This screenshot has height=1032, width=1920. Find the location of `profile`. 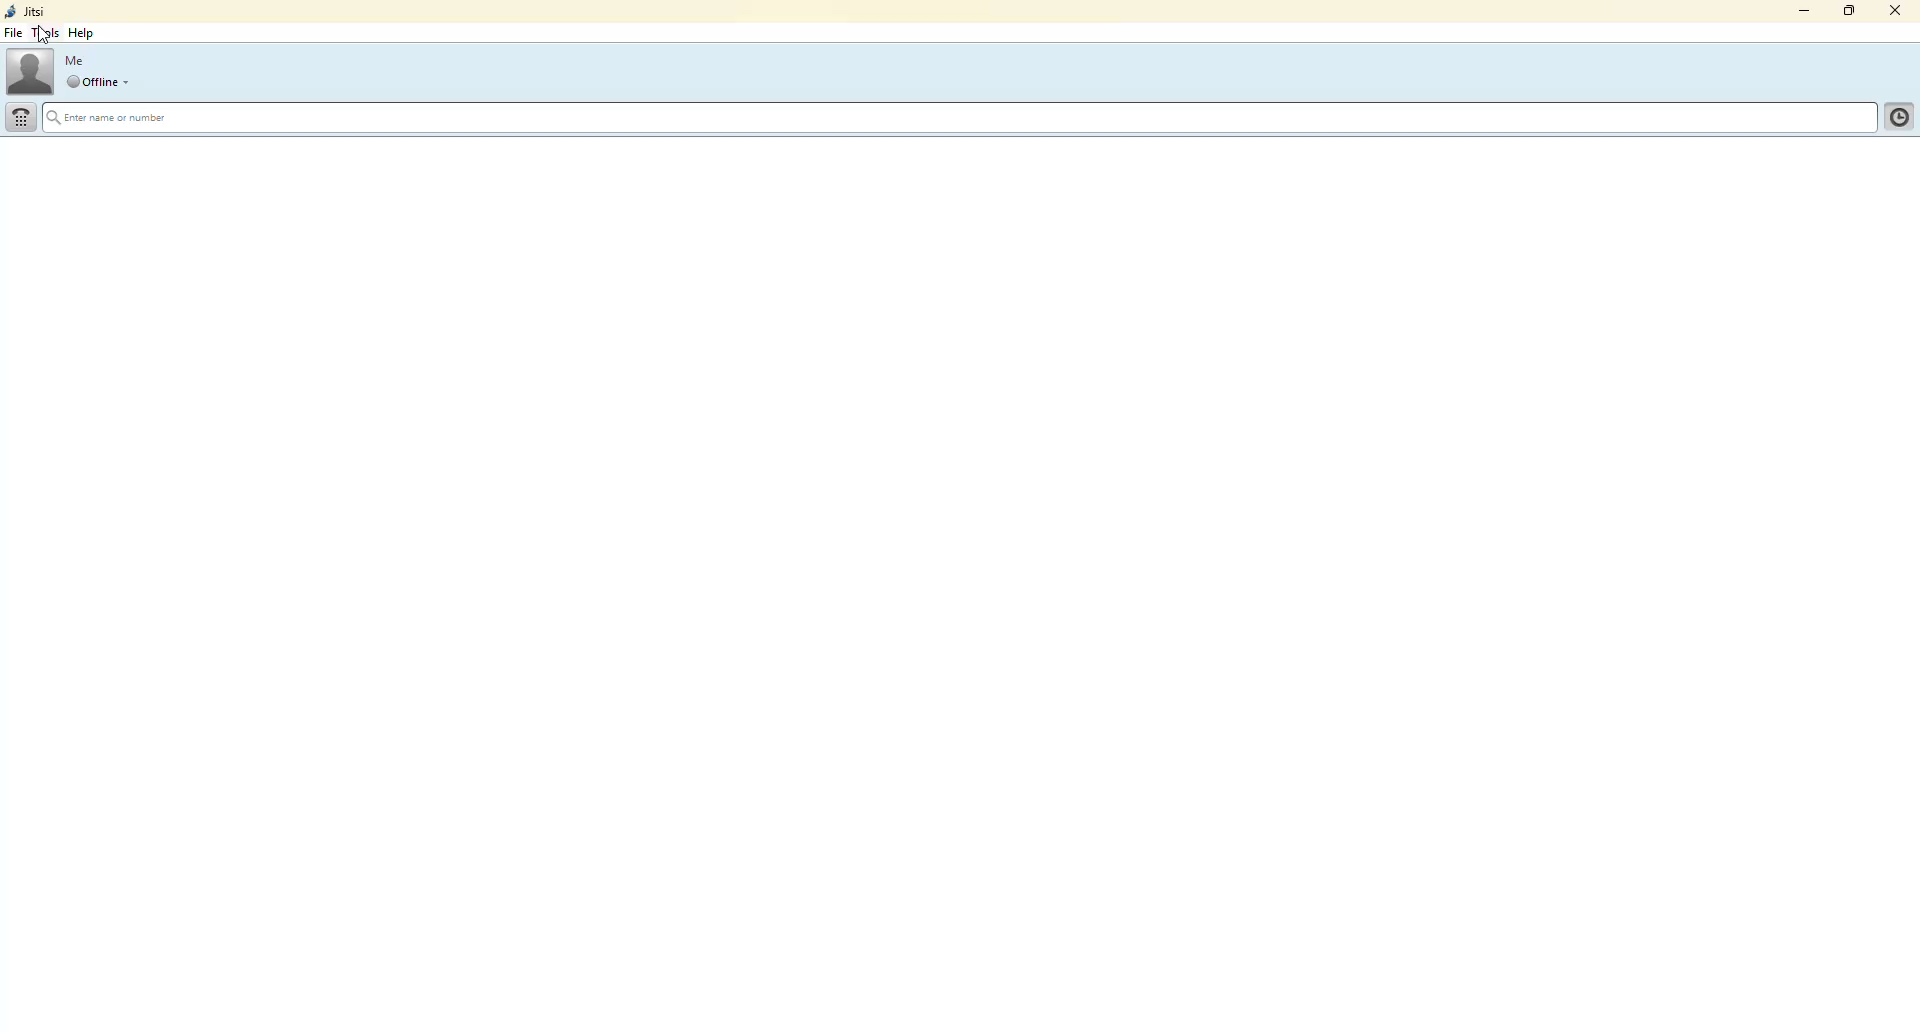

profile is located at coordinates (30, 70).